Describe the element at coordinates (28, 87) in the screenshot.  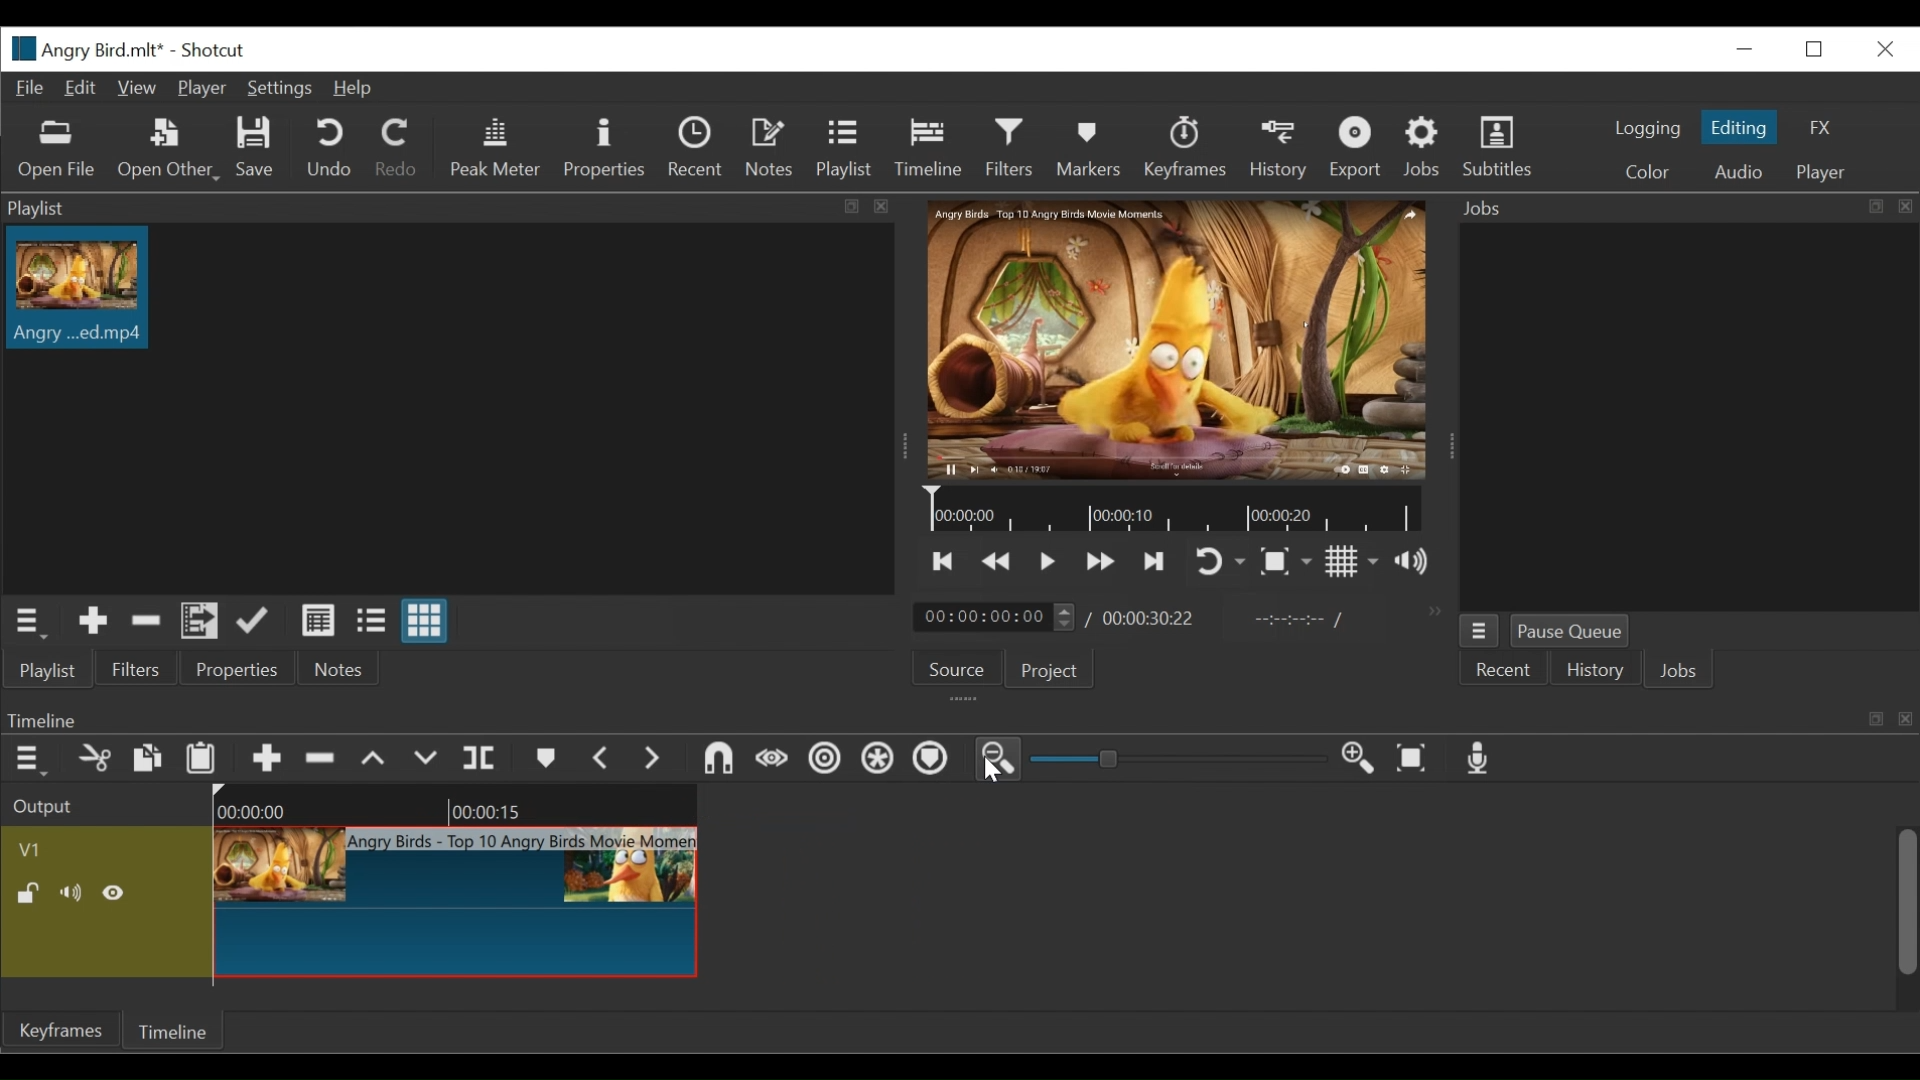
I see `File` at that location.